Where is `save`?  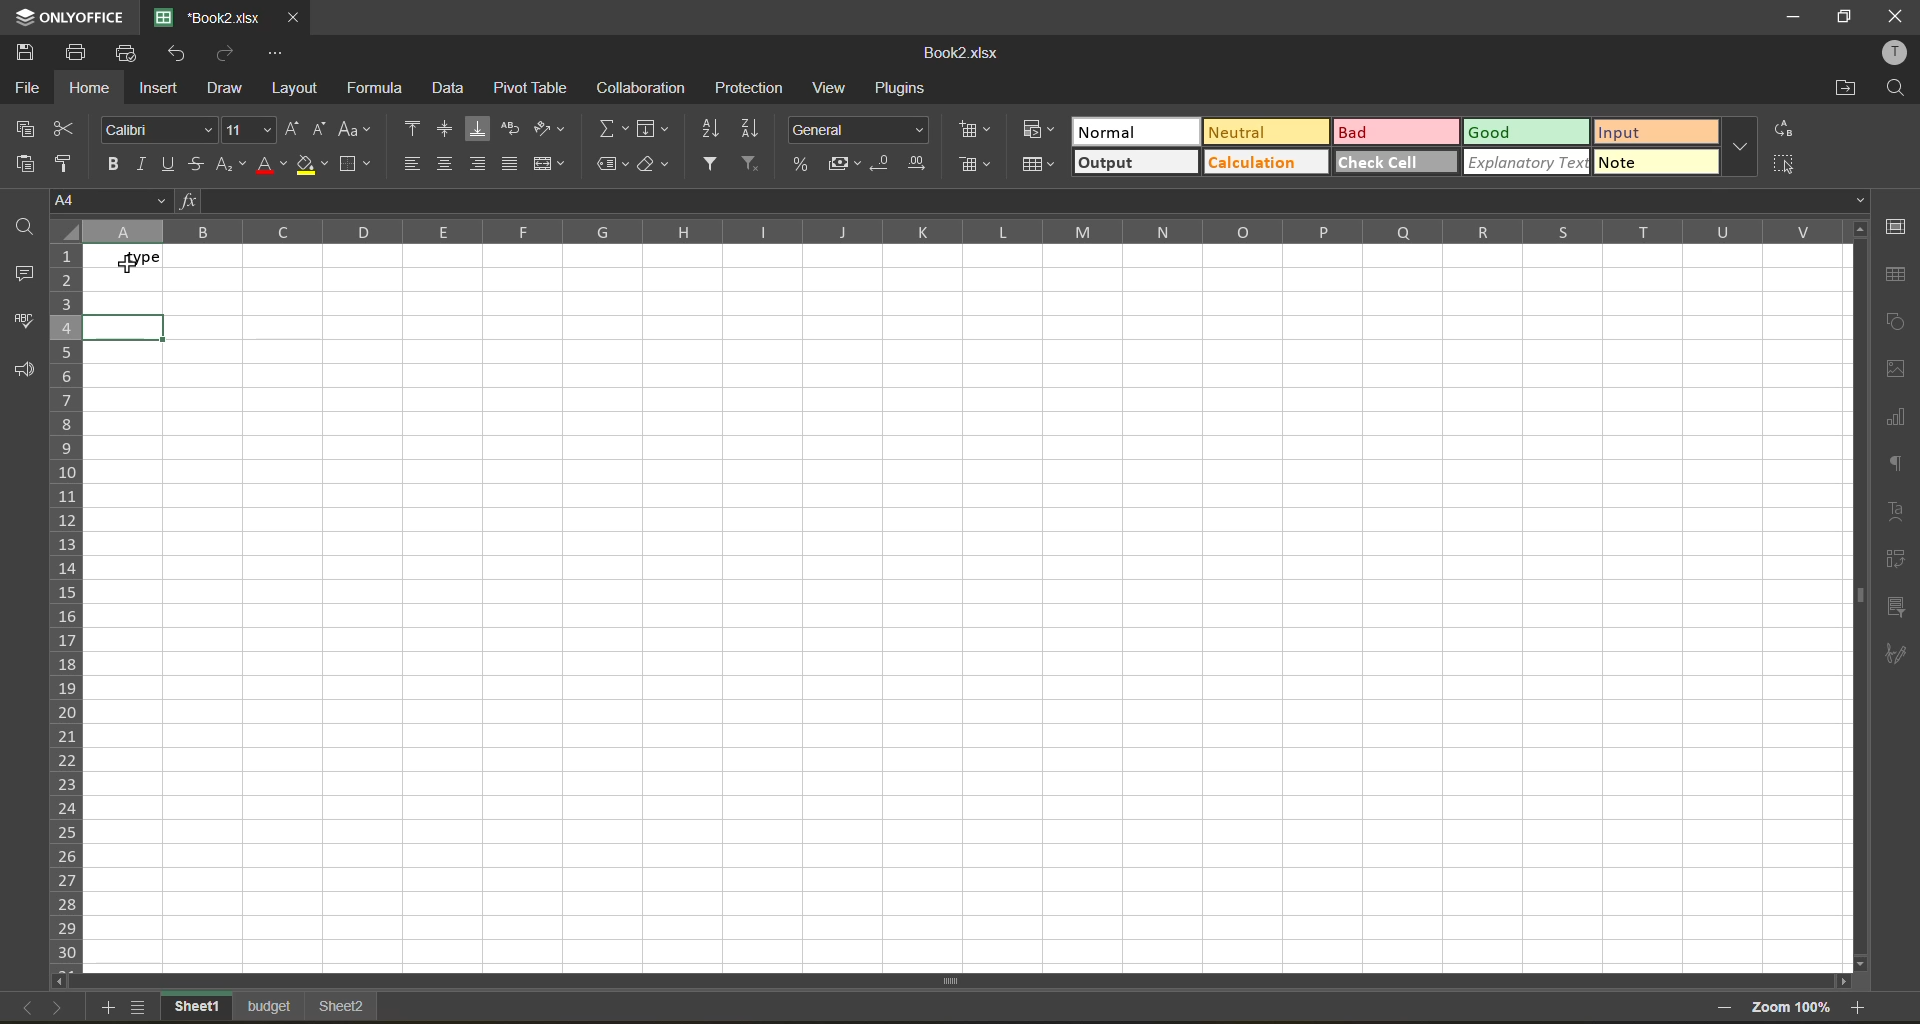
save is located at coordinates (23, 54).